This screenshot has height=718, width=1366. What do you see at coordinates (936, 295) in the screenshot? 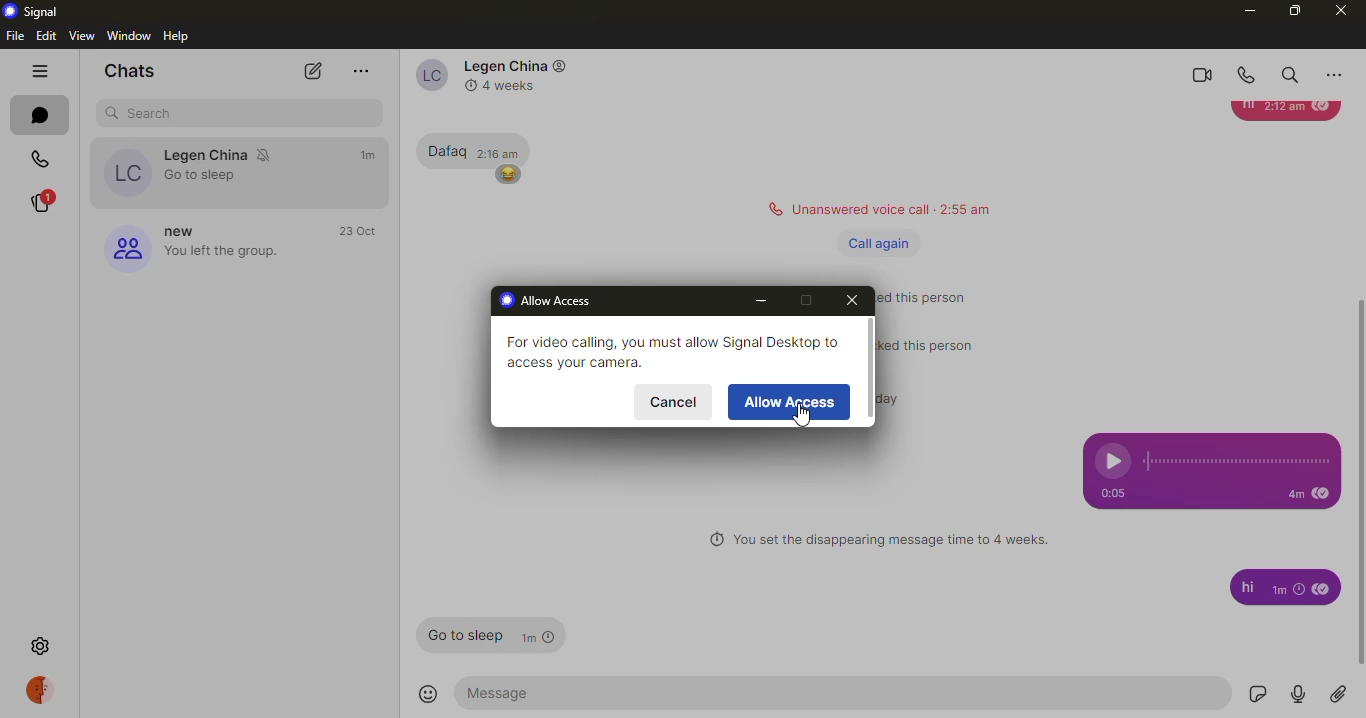
I see `status message` at bounding box center [936, 295].